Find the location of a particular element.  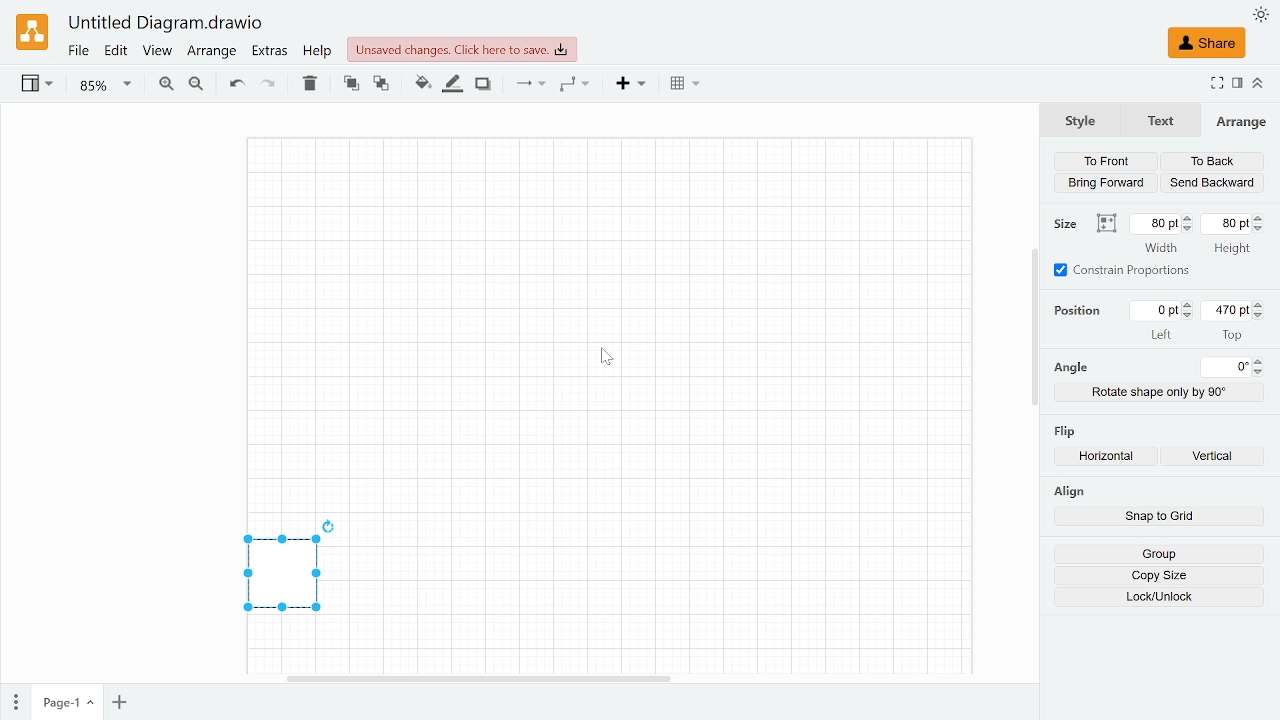

Flip vertically is located at coordinates (1218, 458).